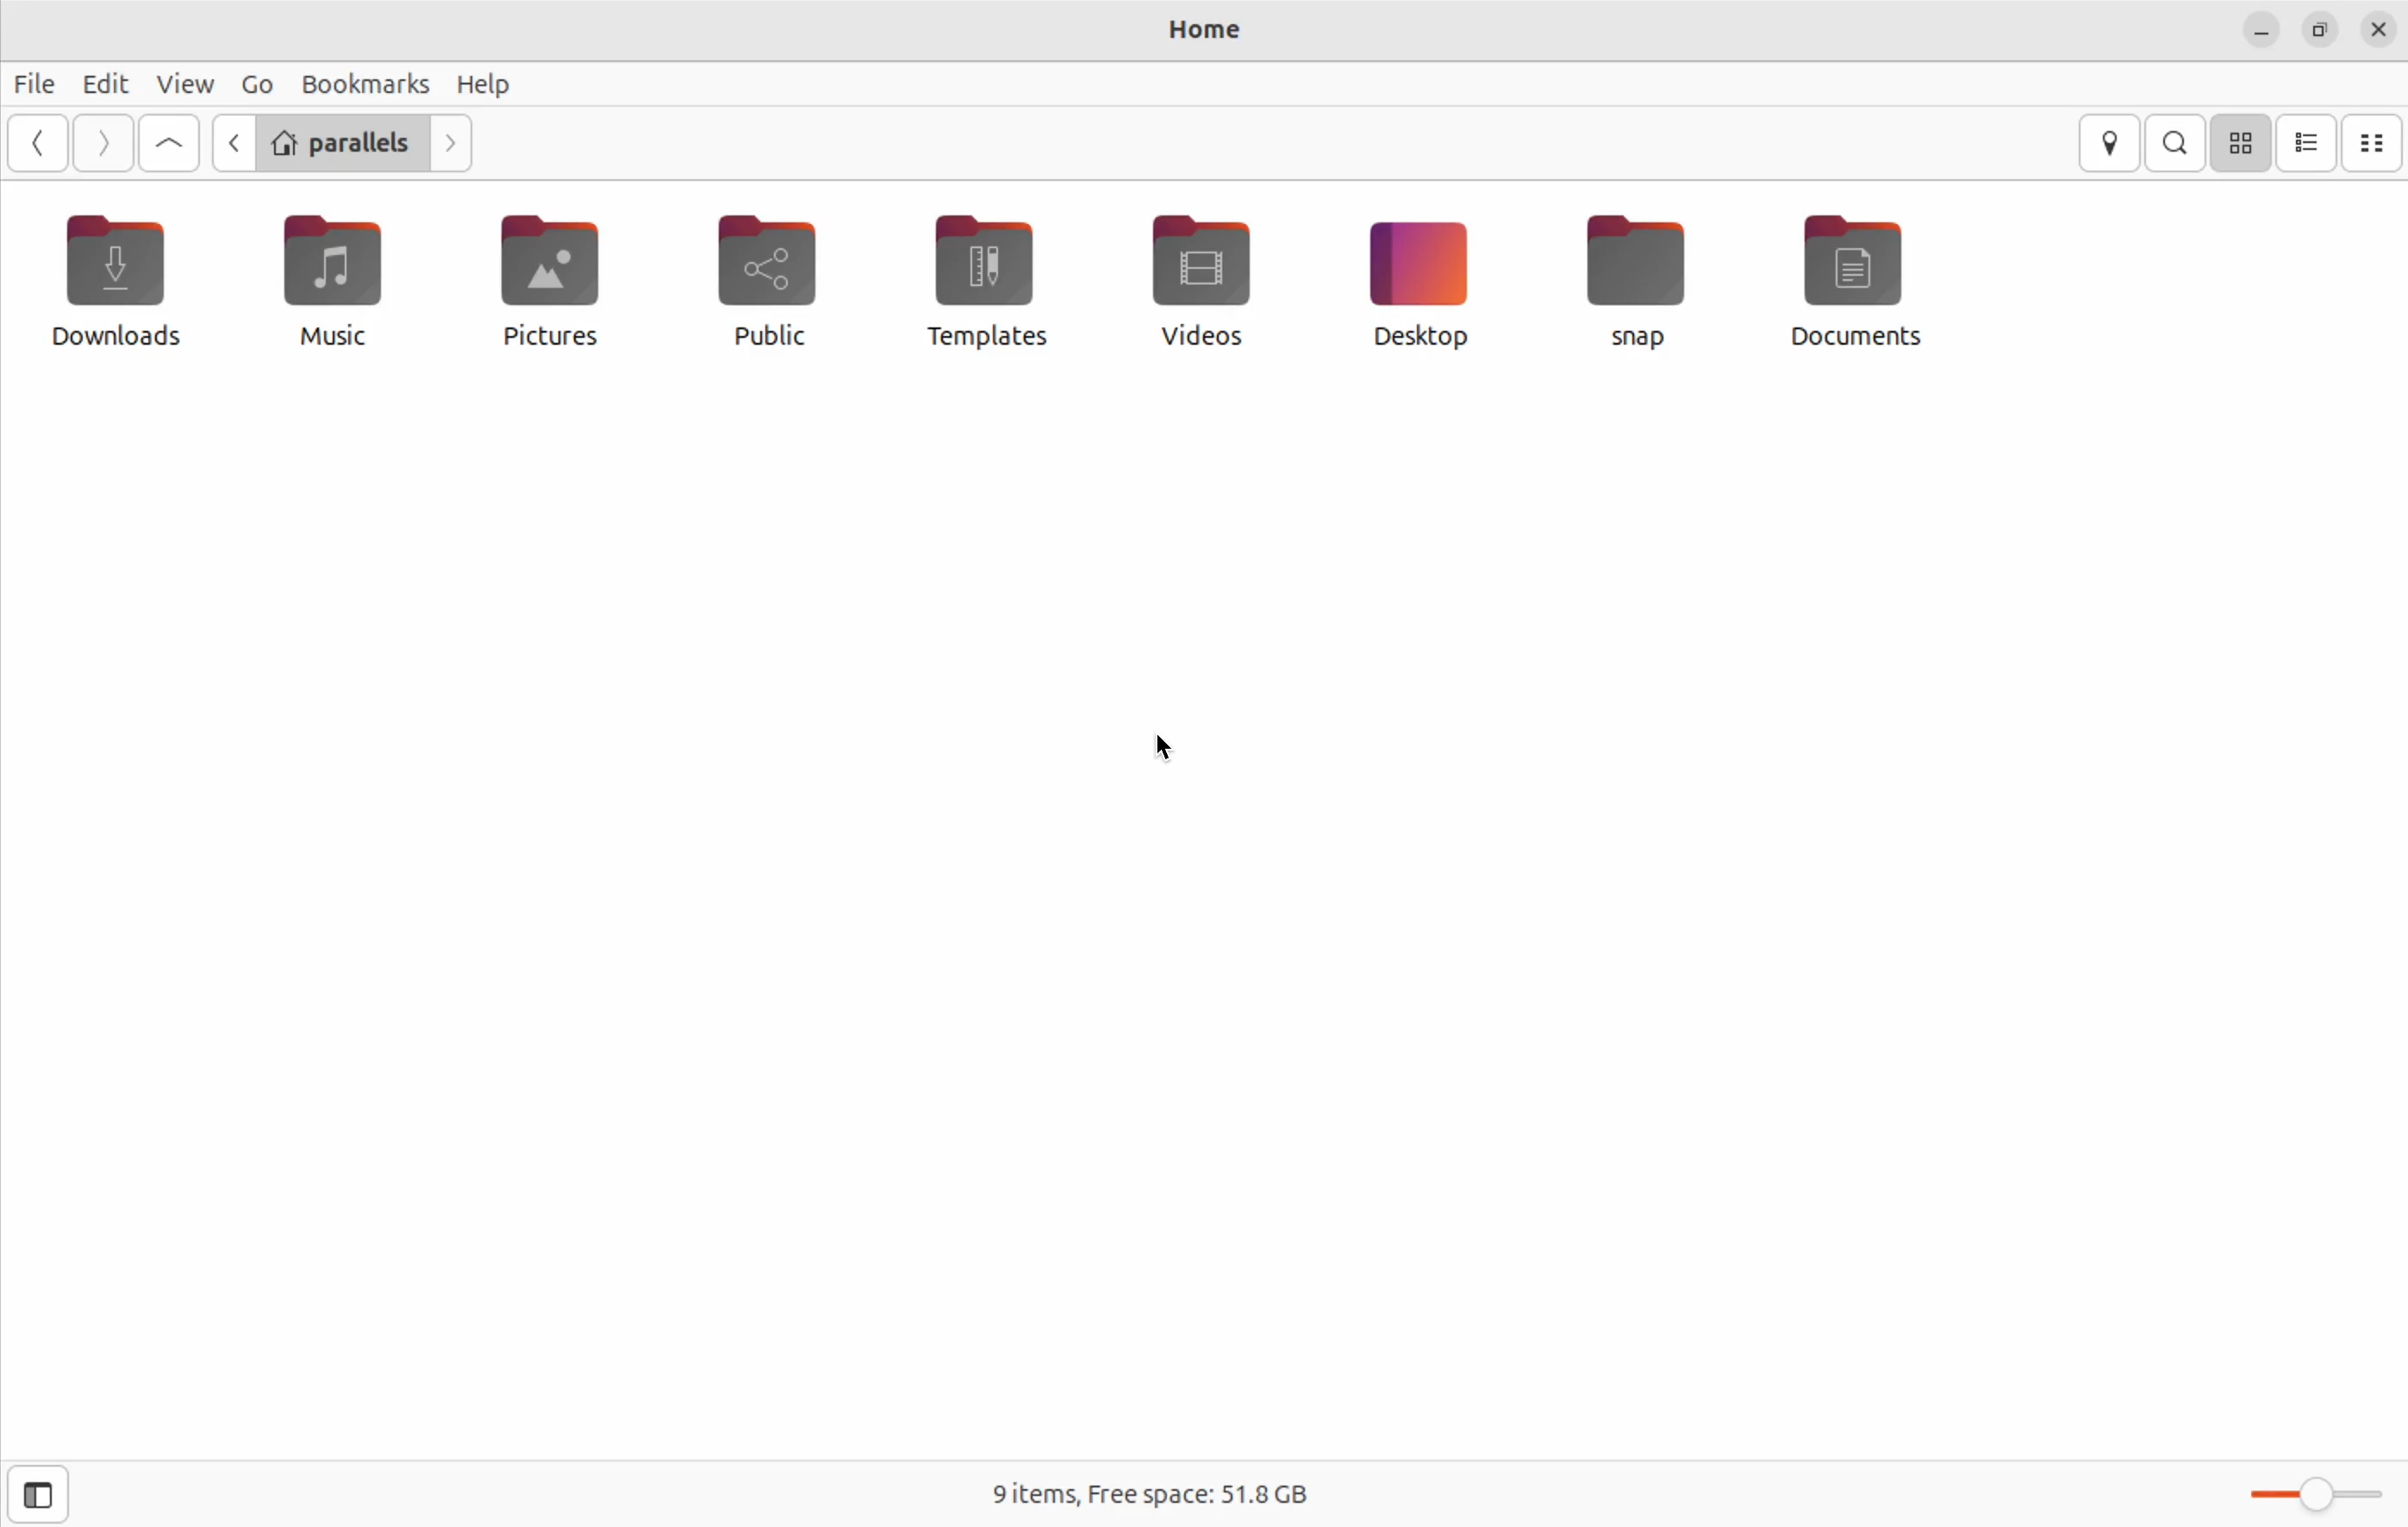 This screenshot has width=2408, height=1527. I want to click on go previous, so click(38, 144).